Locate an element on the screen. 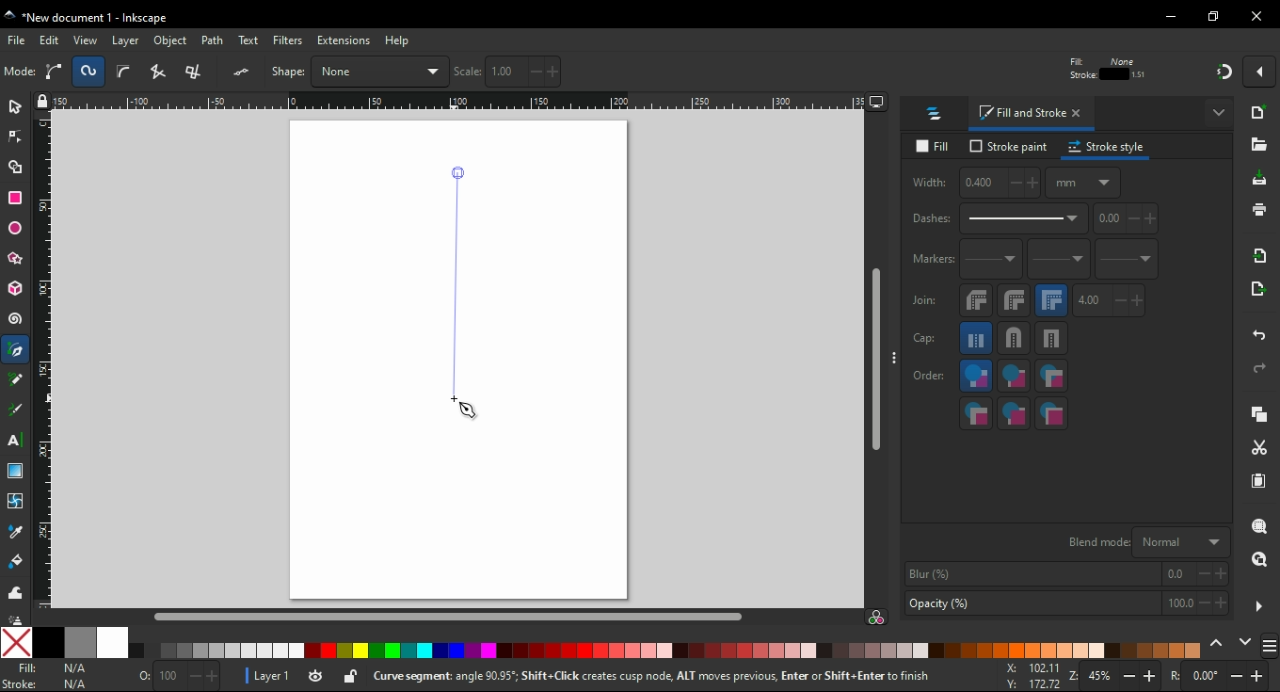  copy is located at coordinates (1259, 415).